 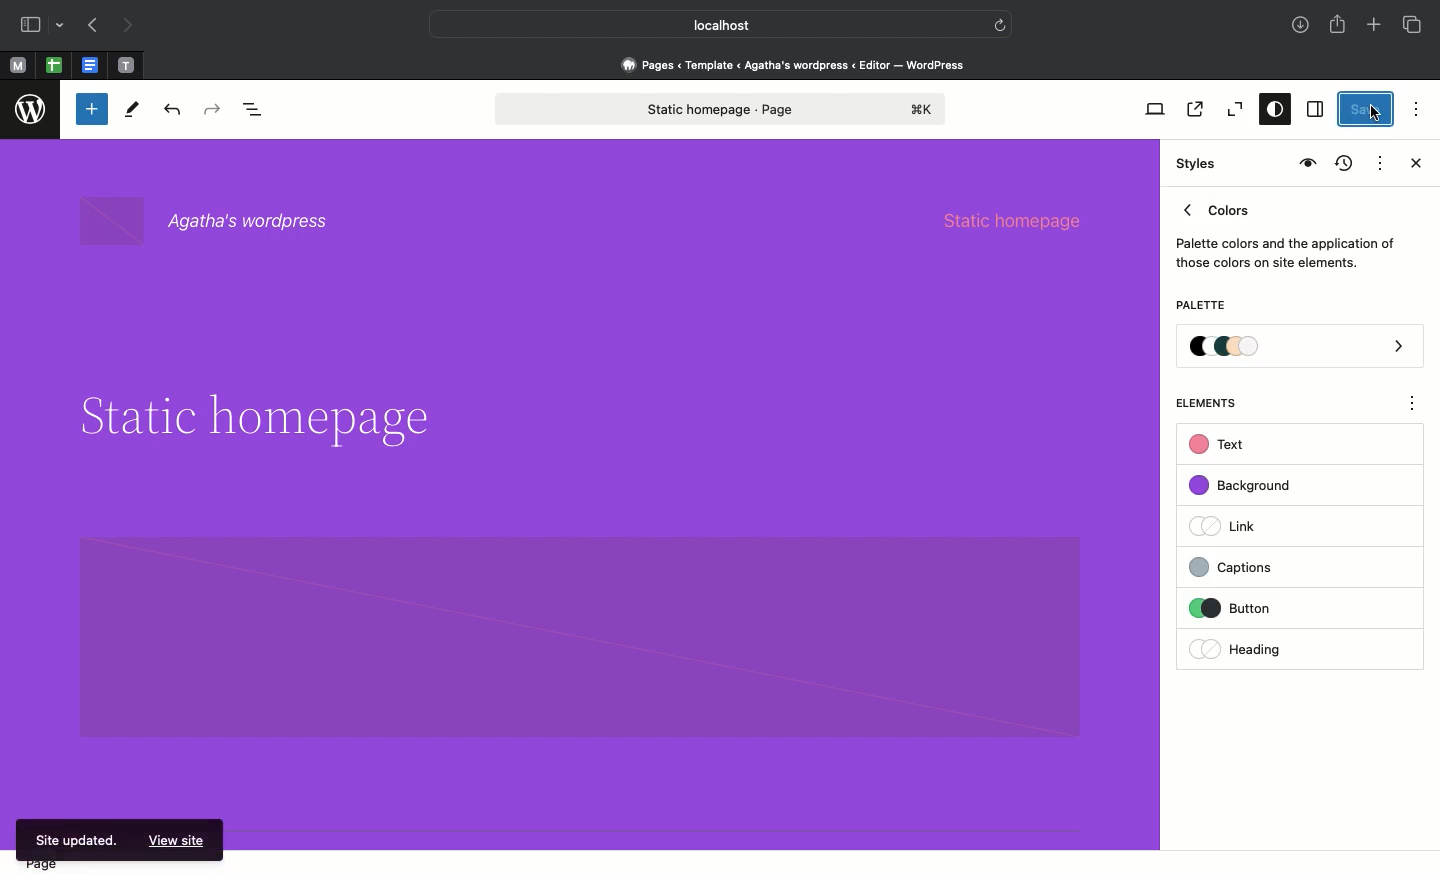 I want to click on page, so click(x=46, y=863).